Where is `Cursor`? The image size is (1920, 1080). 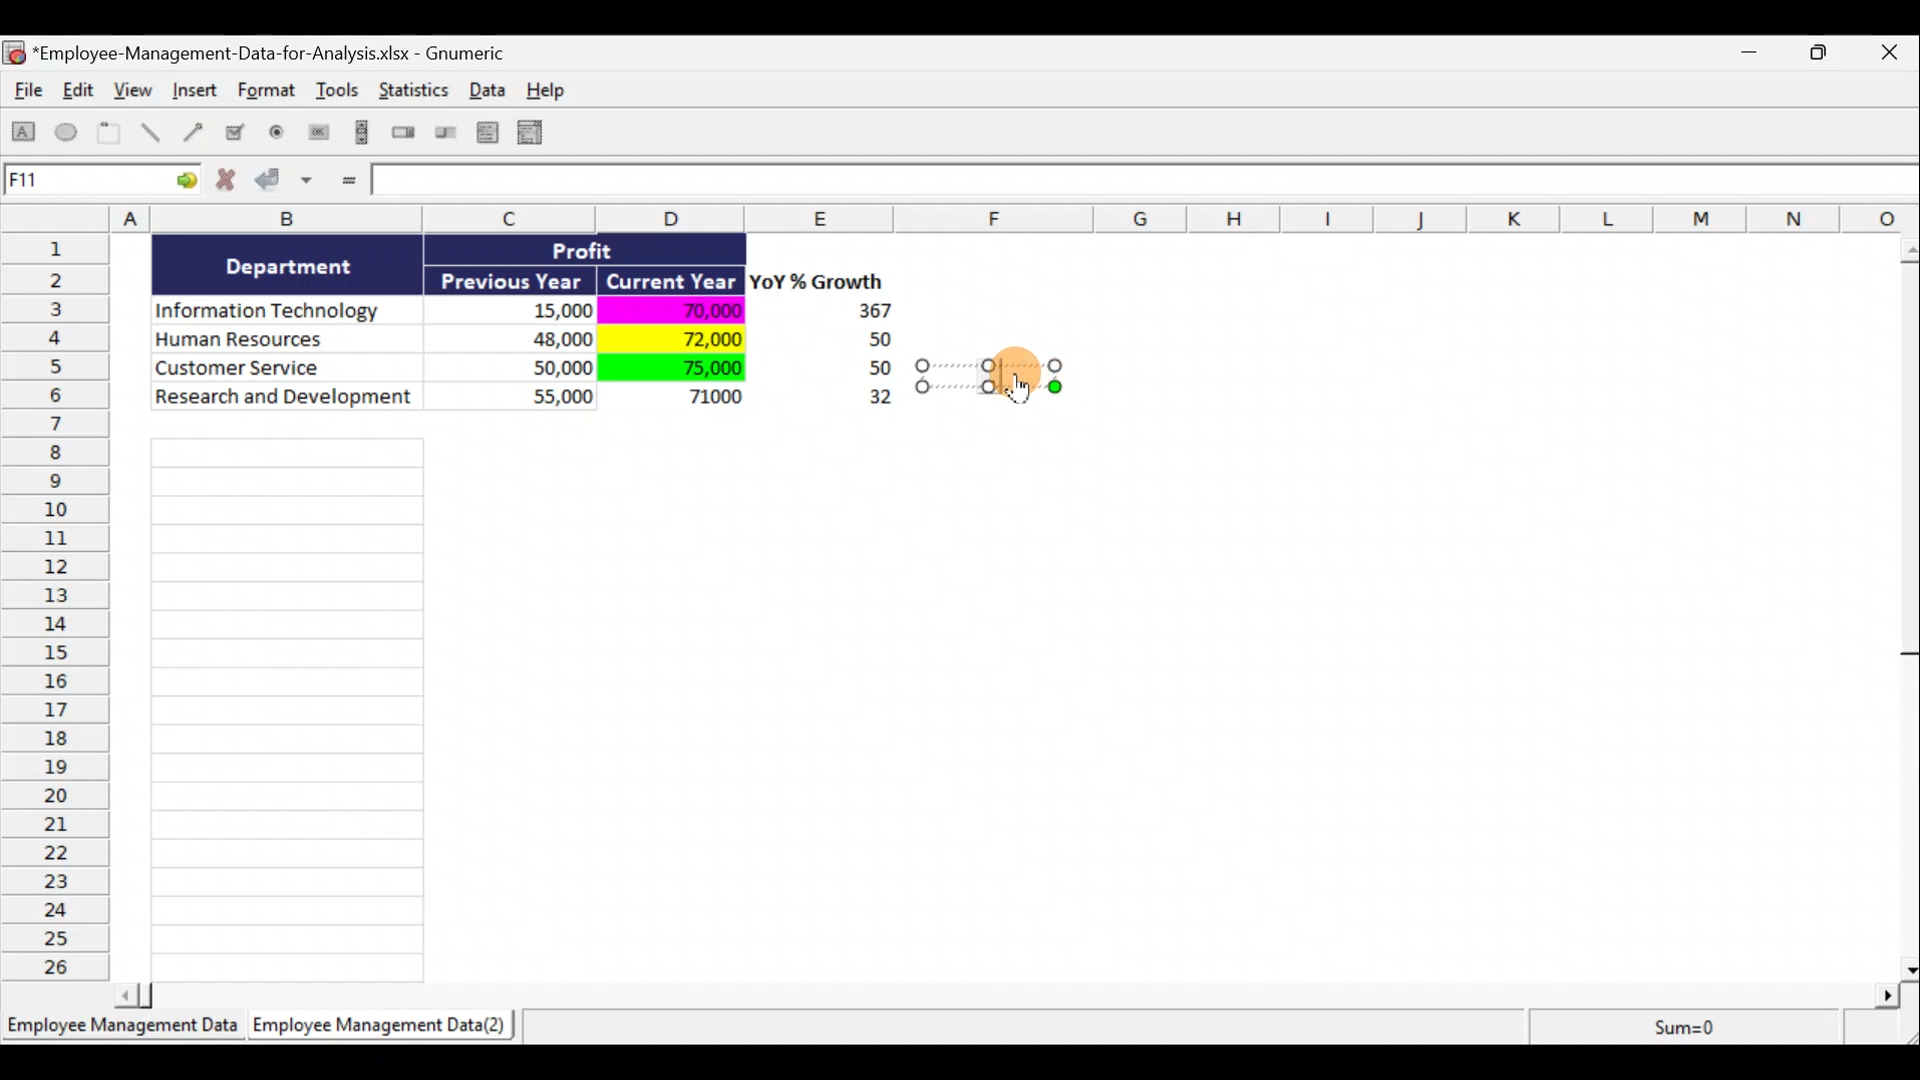
Cursor is located at coordinates (1028, 388).